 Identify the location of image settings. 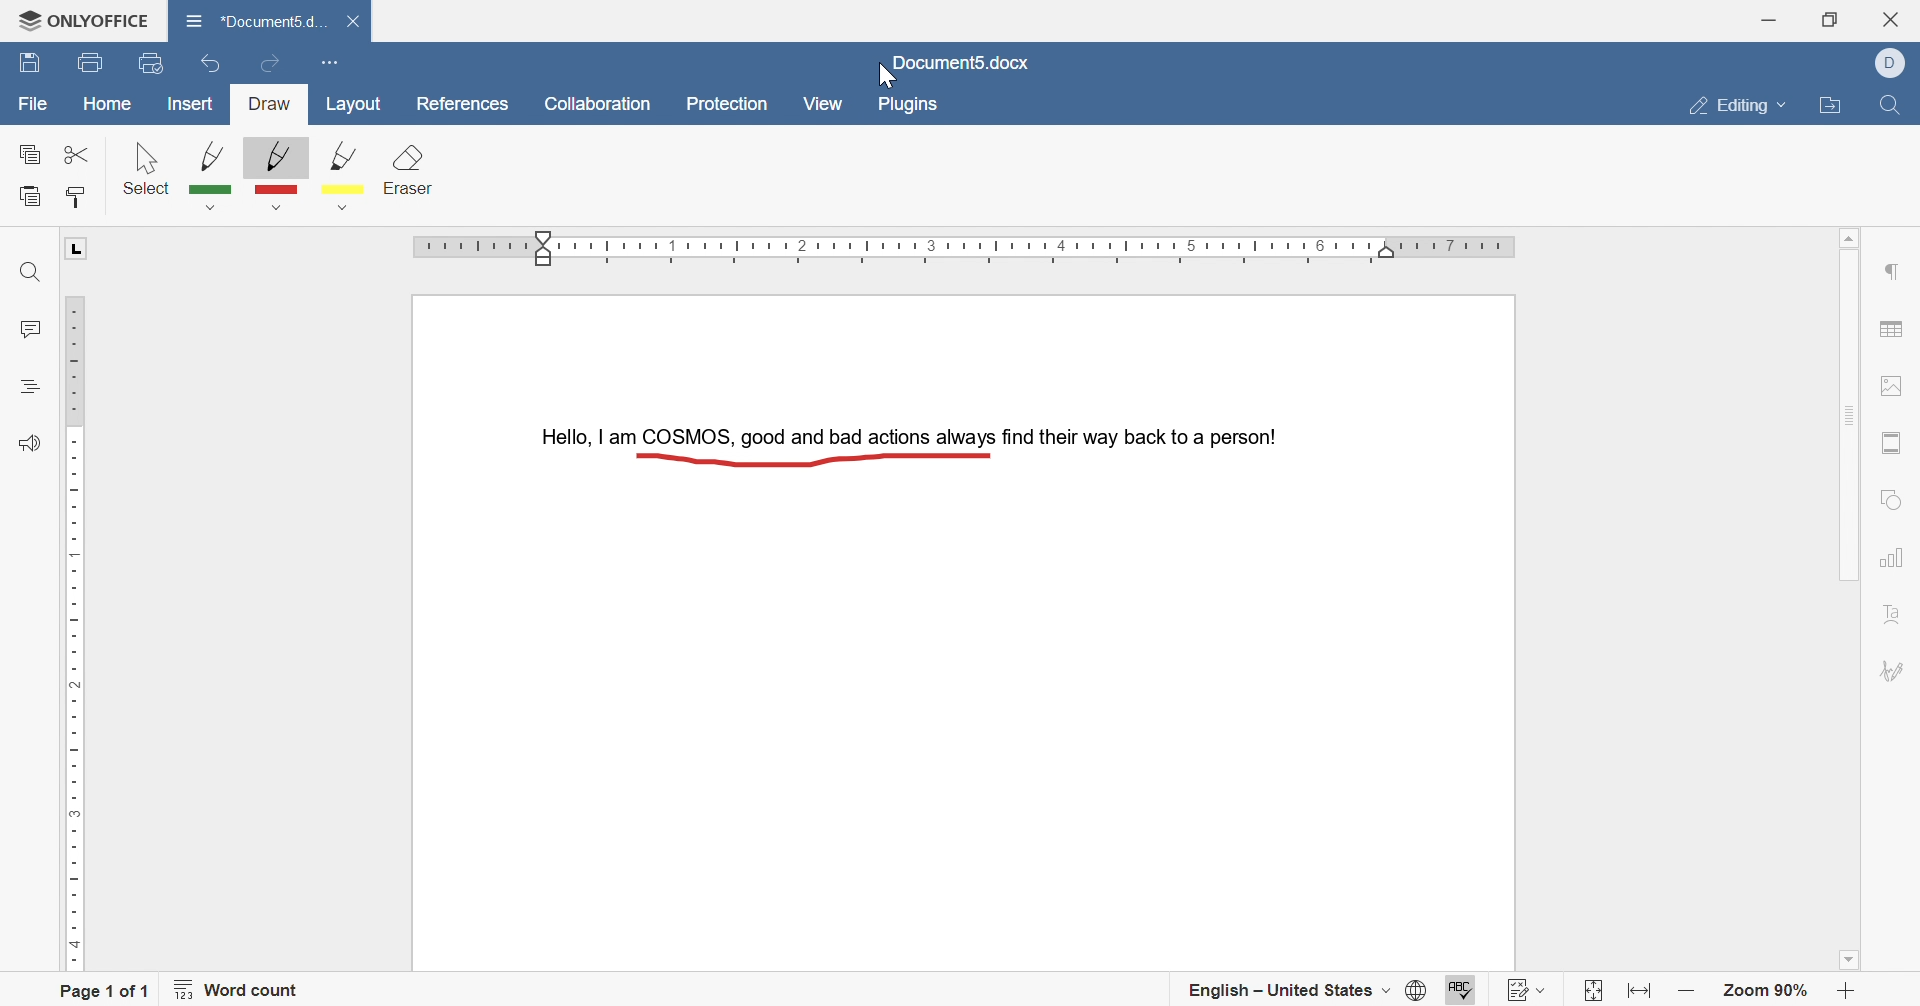
(1901, 384).